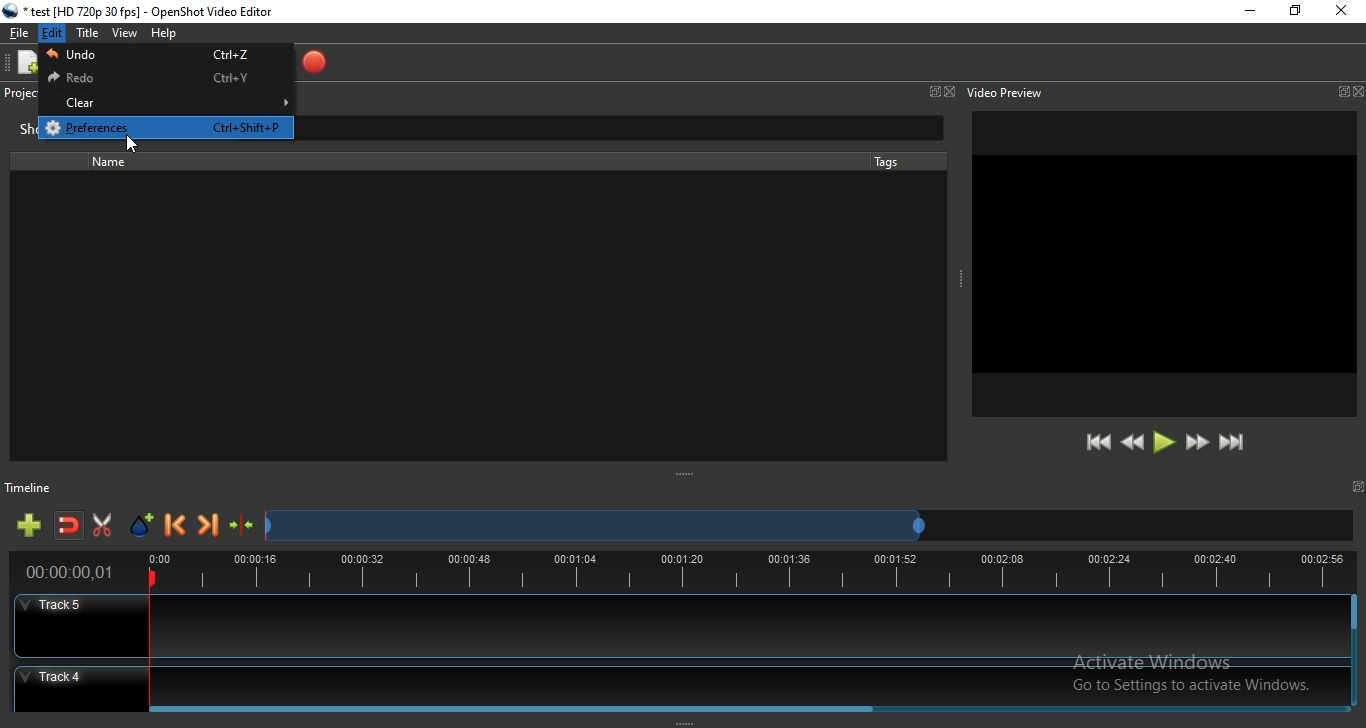  I want to click on Rewind , so click(1132, 443).